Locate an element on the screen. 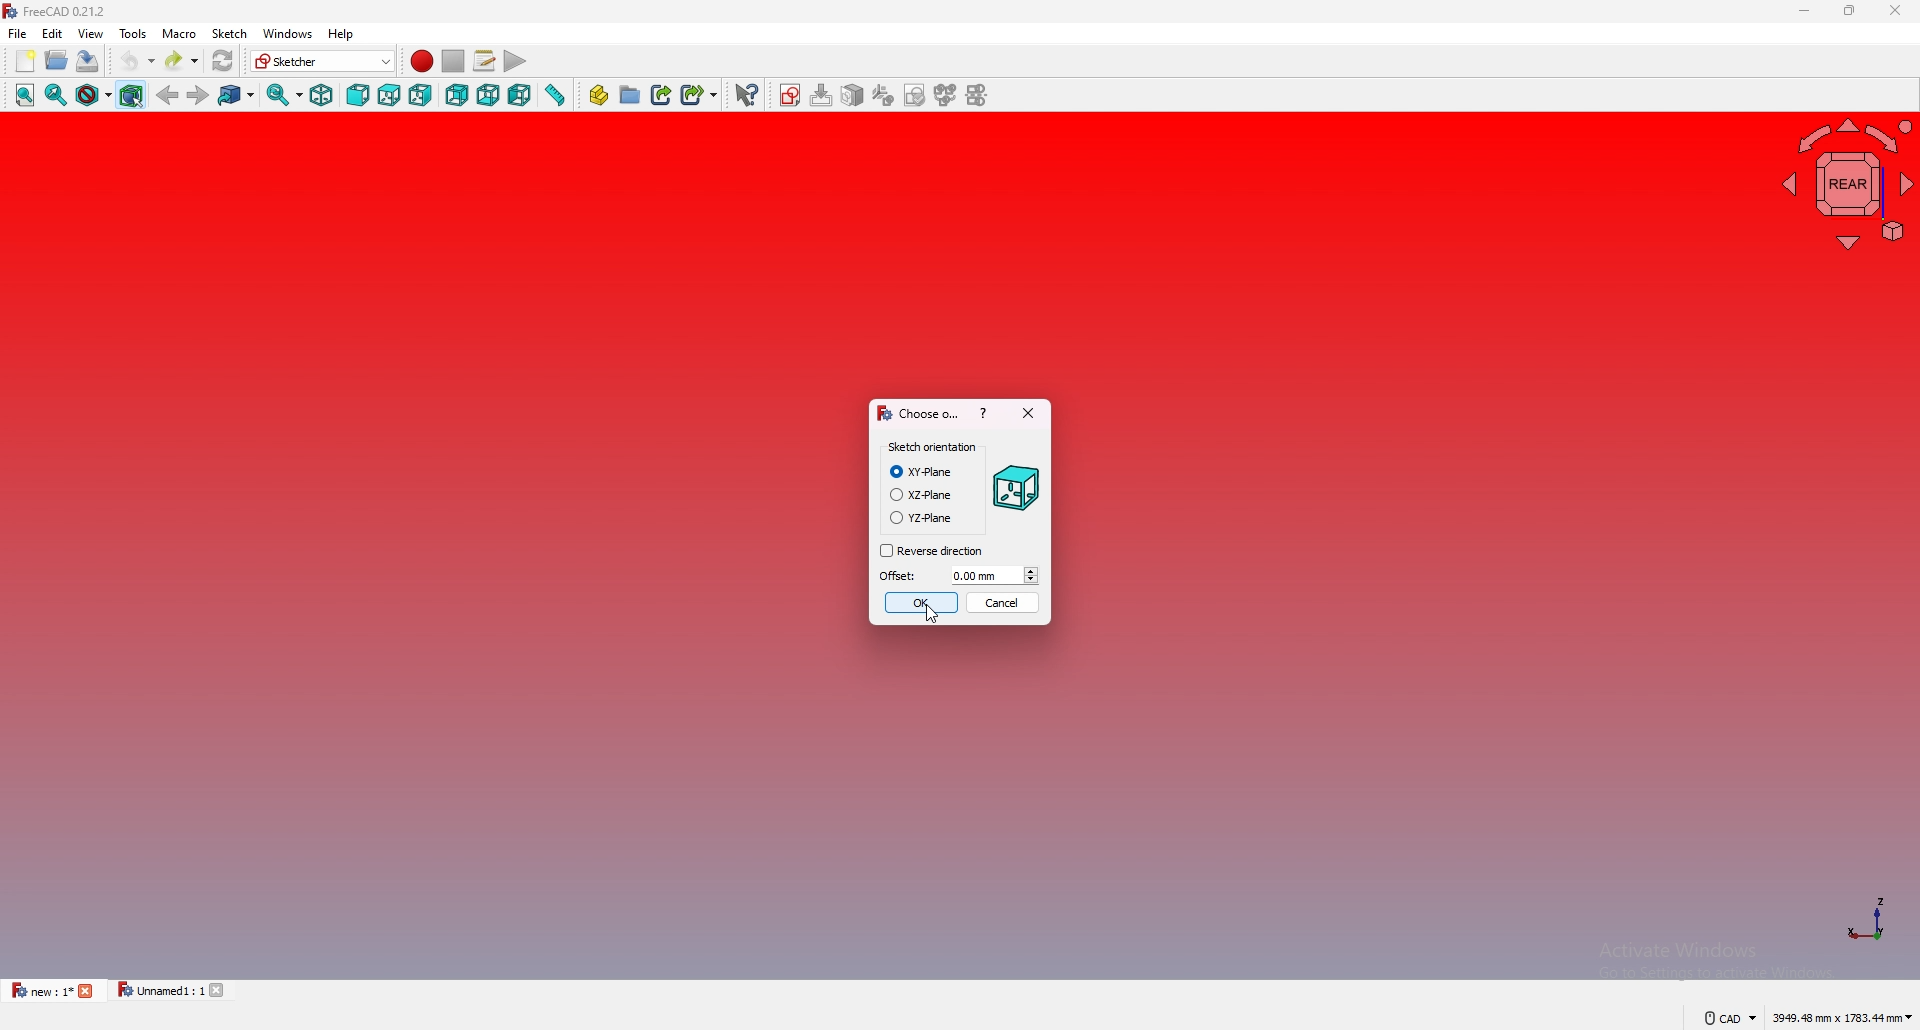 This screenshot has width=1920, height=1030. whats this? is located at coordinates (747, 95).